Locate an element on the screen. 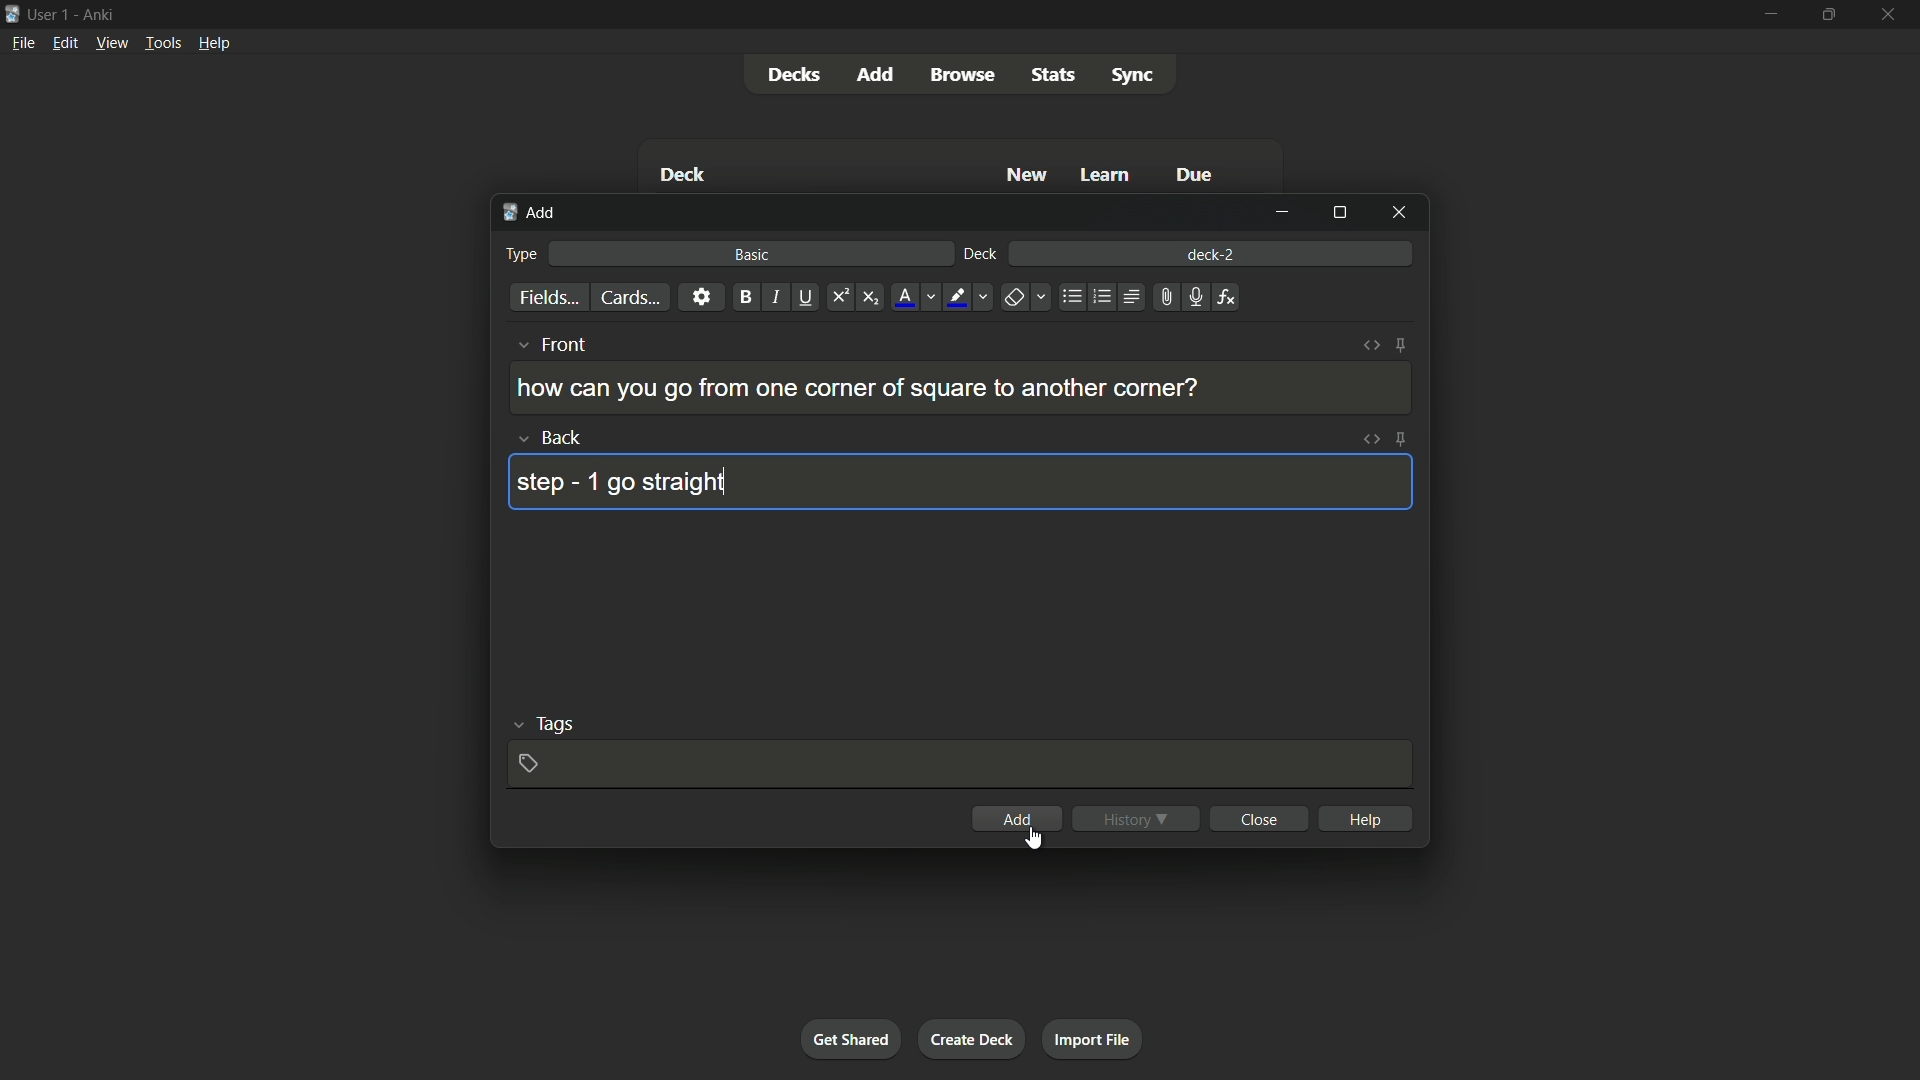 The width and height of the screenshot is (1920, 1080). new is located at coordinates (1027, 175).